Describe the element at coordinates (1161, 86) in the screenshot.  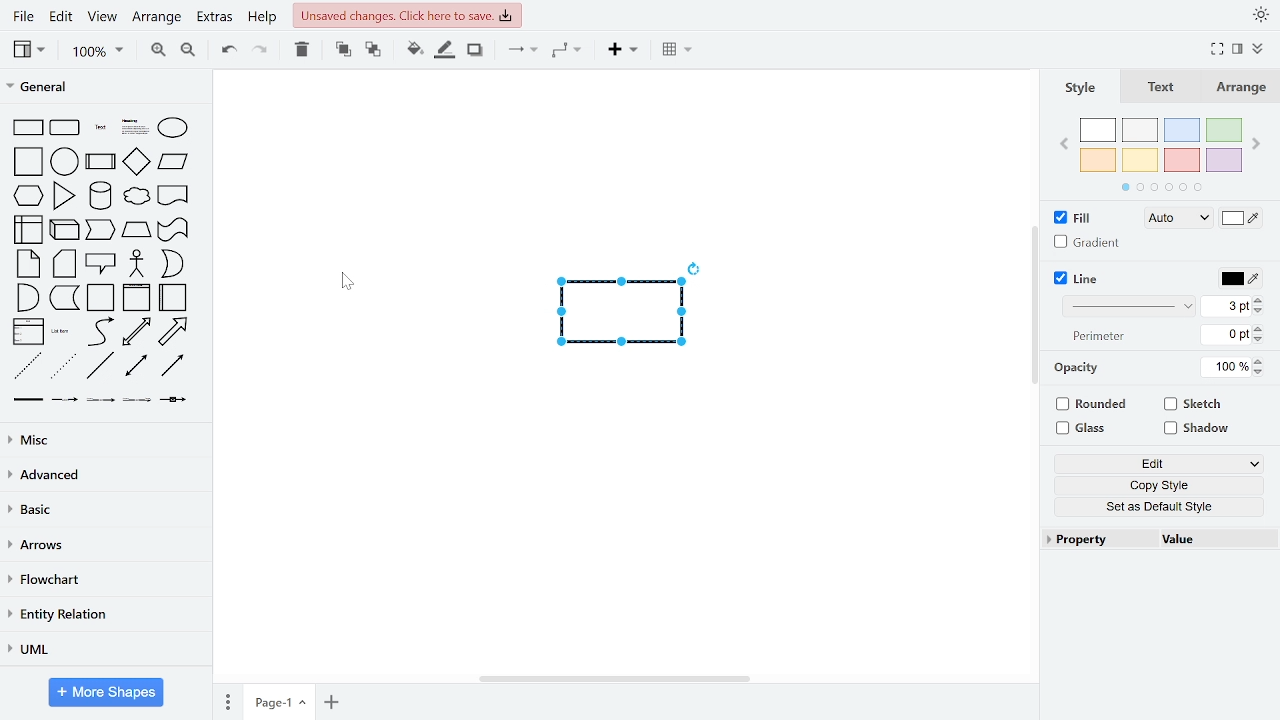
I see `text` at that location.